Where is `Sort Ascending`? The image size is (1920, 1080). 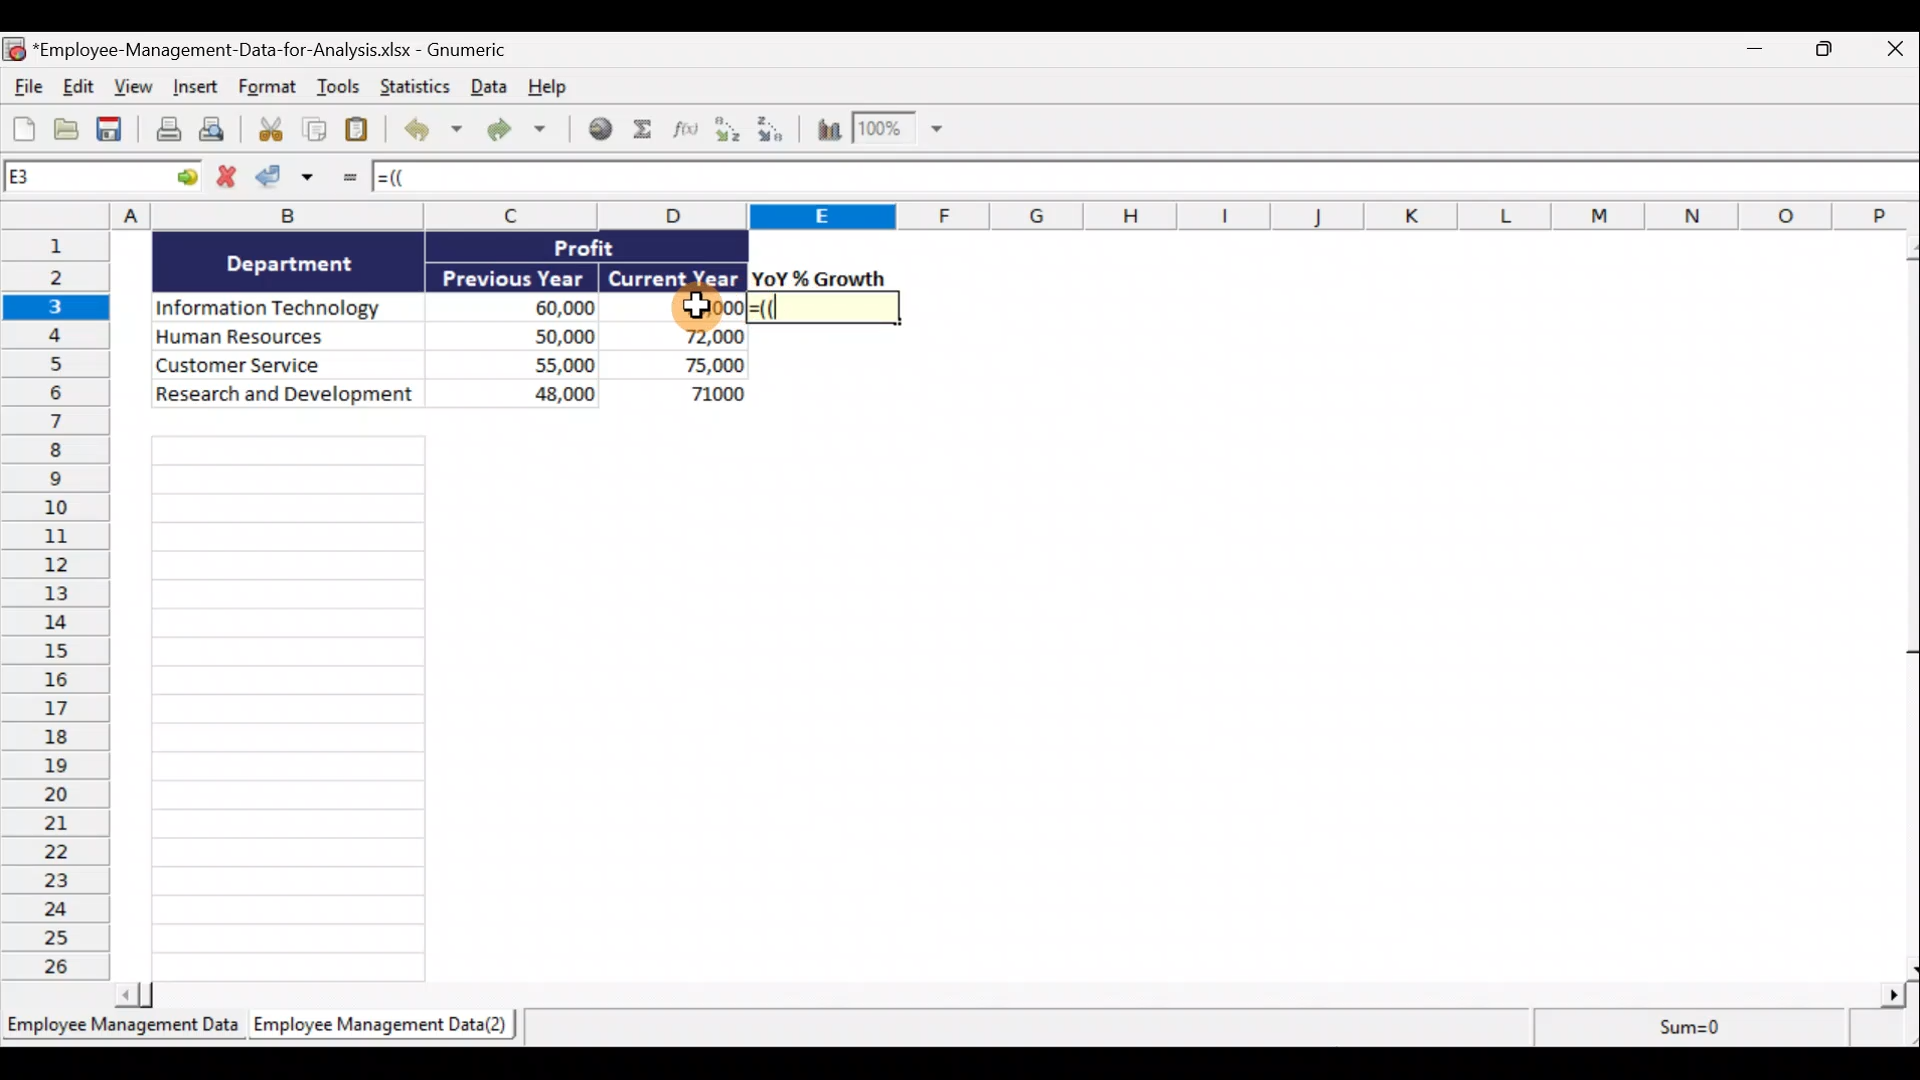 Sort Ascending is located at coordinates (729, 132).